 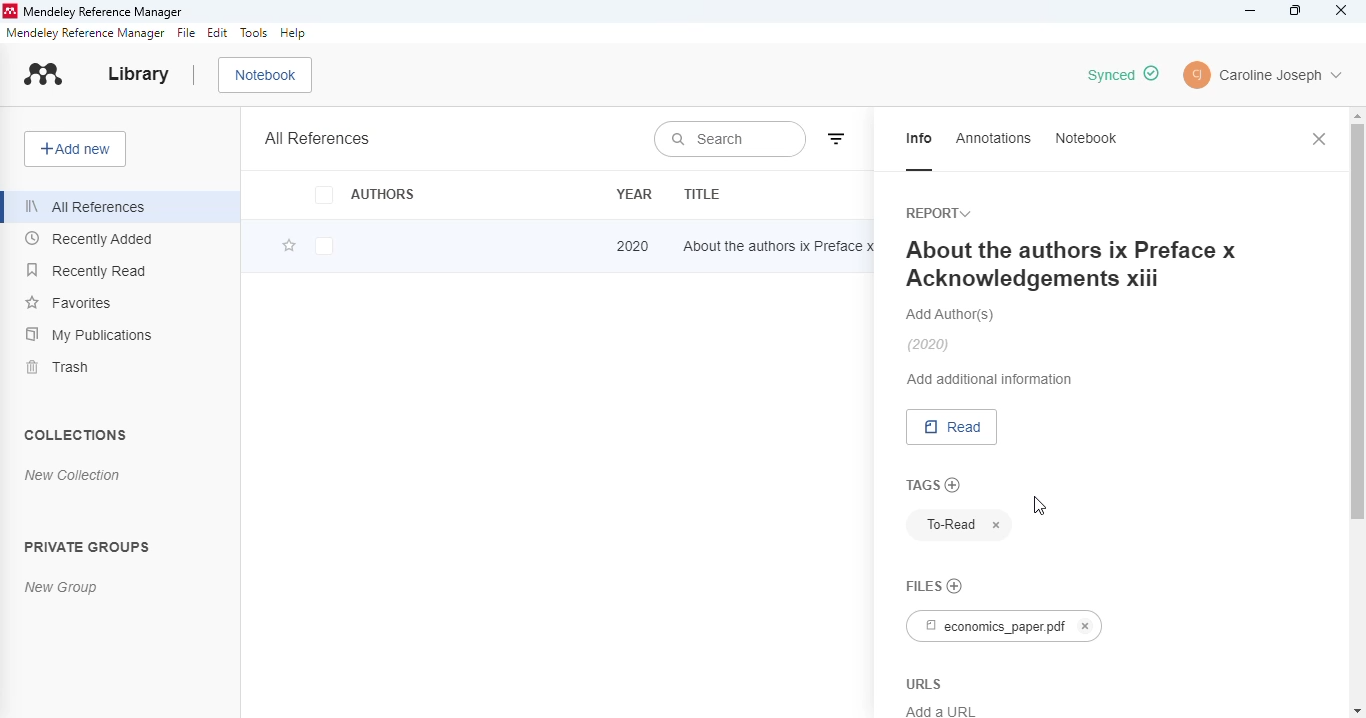 What do you see at coordinates (731, 141) in the screenshot?
I see `search` at bounding box center [731, 141].